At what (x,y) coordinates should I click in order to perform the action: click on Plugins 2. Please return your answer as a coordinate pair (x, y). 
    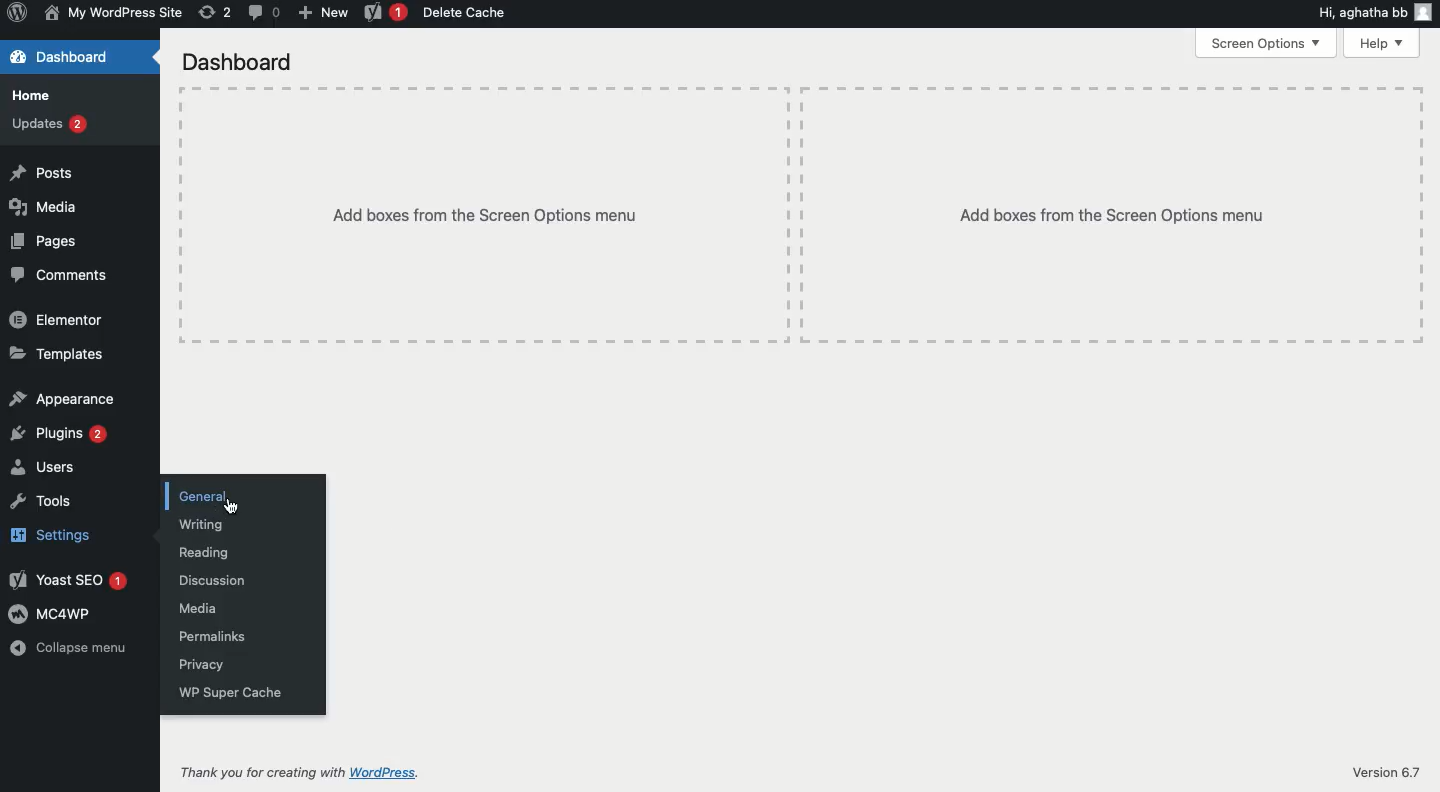
    Looking at the image, I should click on (61, 434).